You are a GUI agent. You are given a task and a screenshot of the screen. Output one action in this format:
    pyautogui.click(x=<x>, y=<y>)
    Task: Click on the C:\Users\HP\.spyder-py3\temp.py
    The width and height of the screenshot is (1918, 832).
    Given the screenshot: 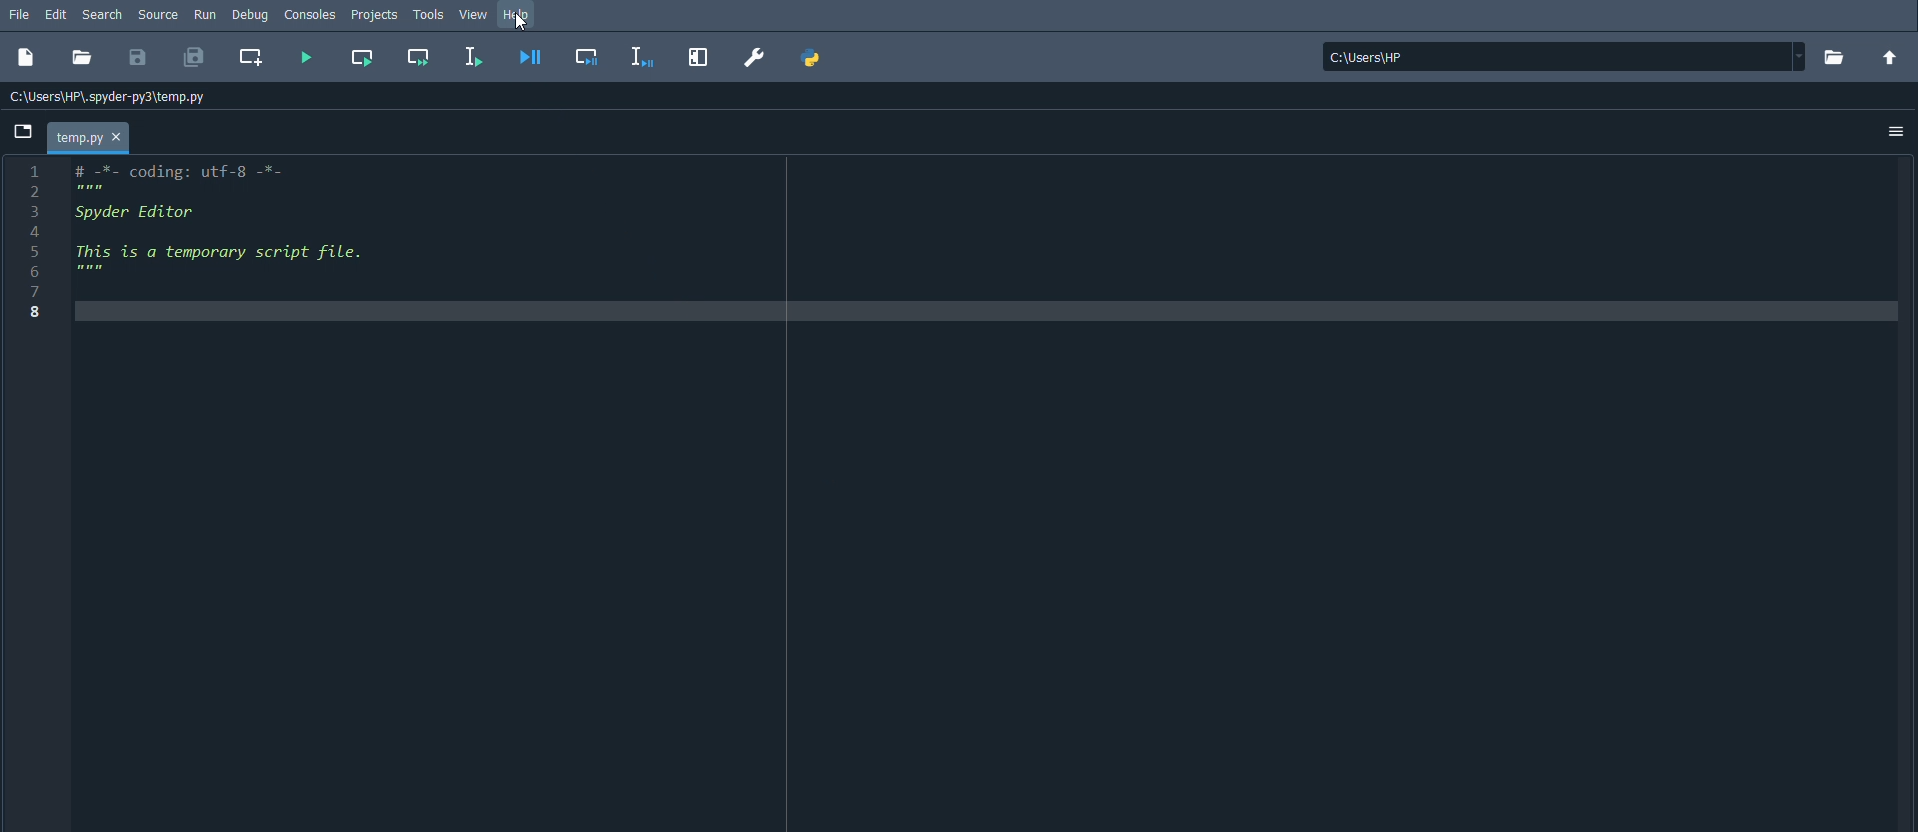 What is the action you would take?
    pyautogui.click(x=106, y=96)
    